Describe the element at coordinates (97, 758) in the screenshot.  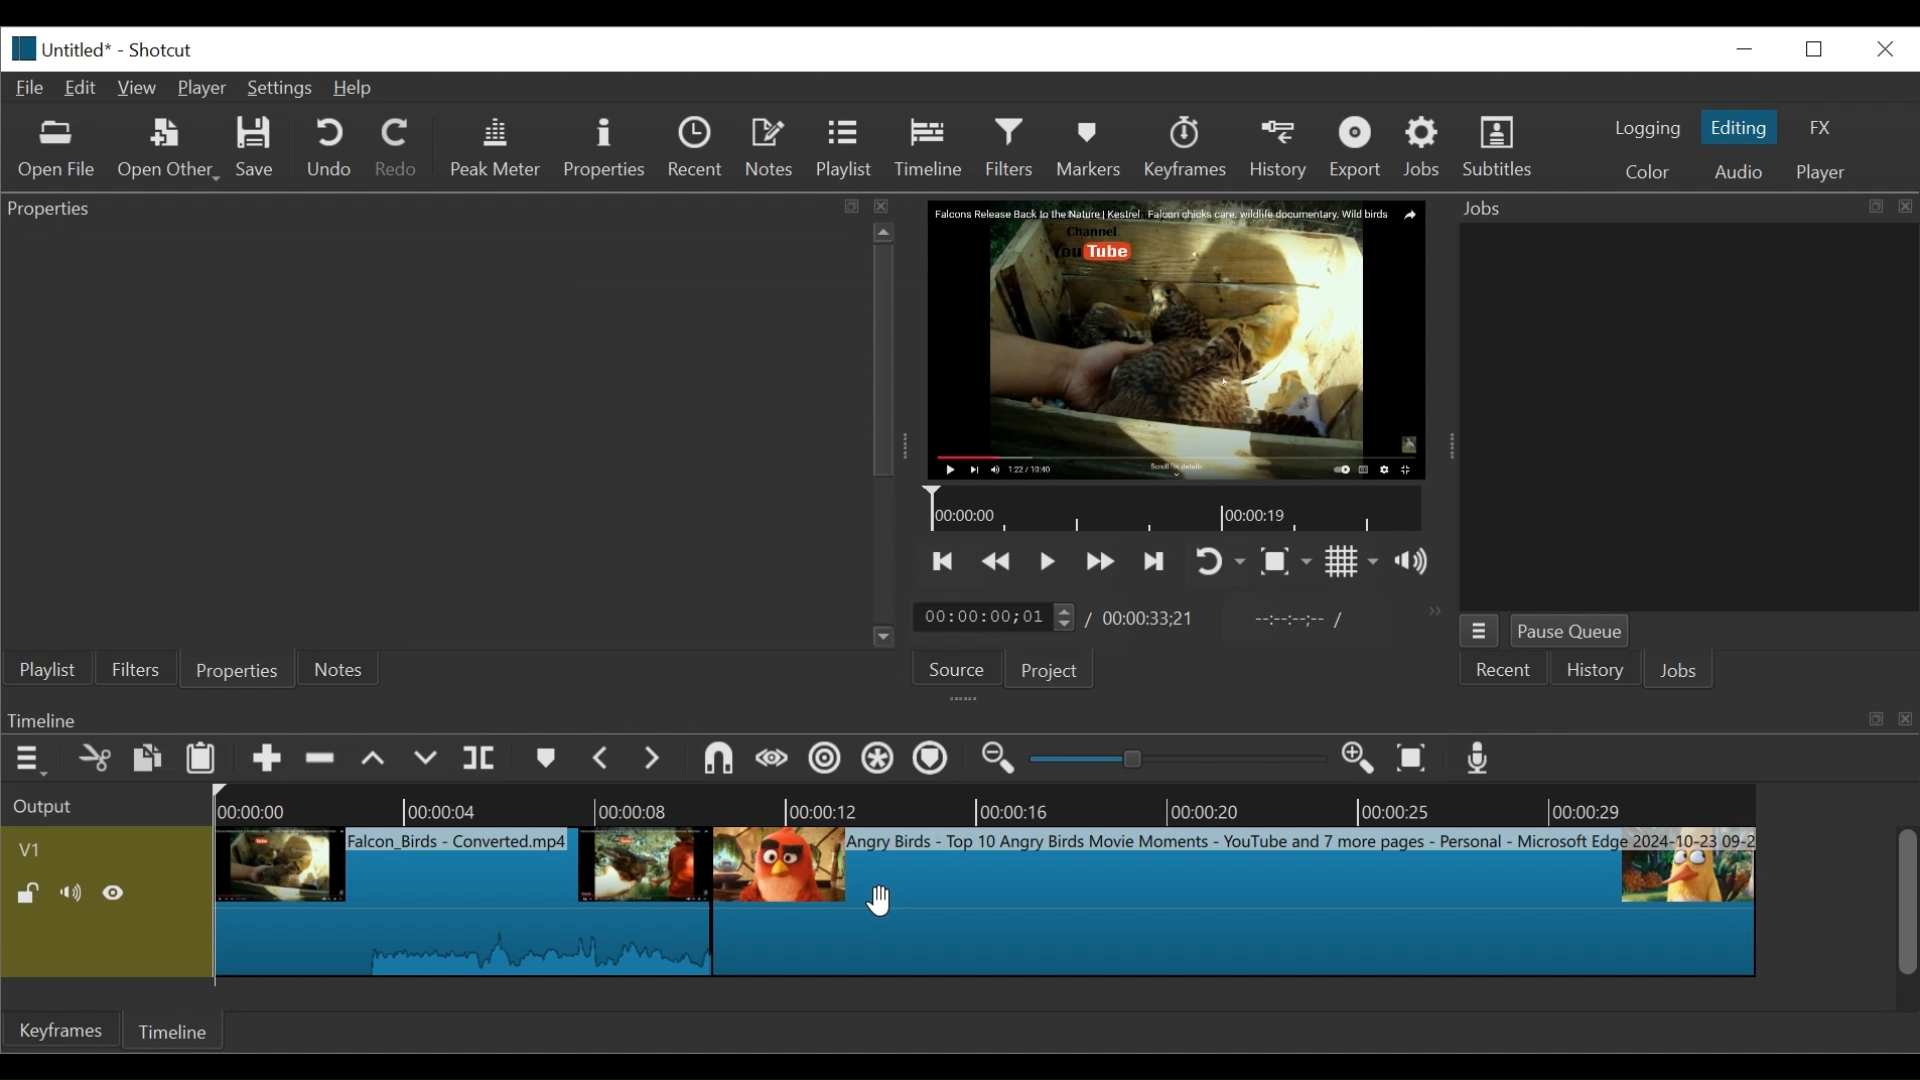
I see `Cut` at that location.